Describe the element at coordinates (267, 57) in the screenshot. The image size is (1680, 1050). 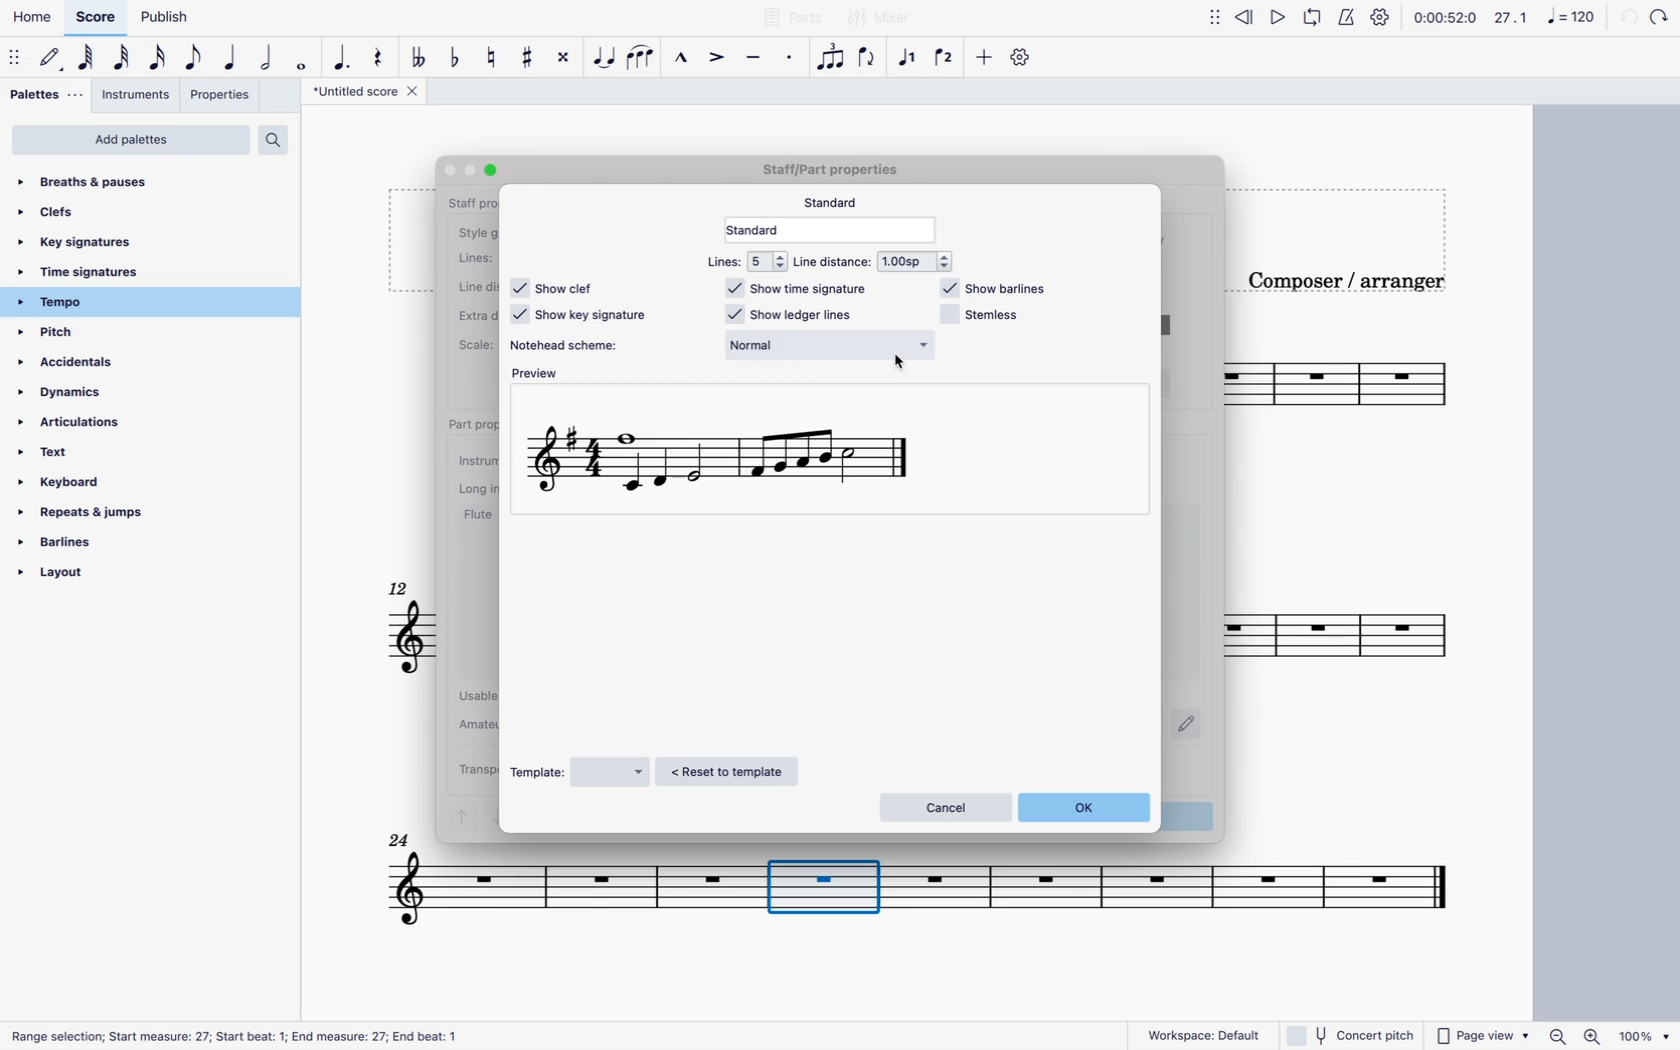
I see `double note` at that location.